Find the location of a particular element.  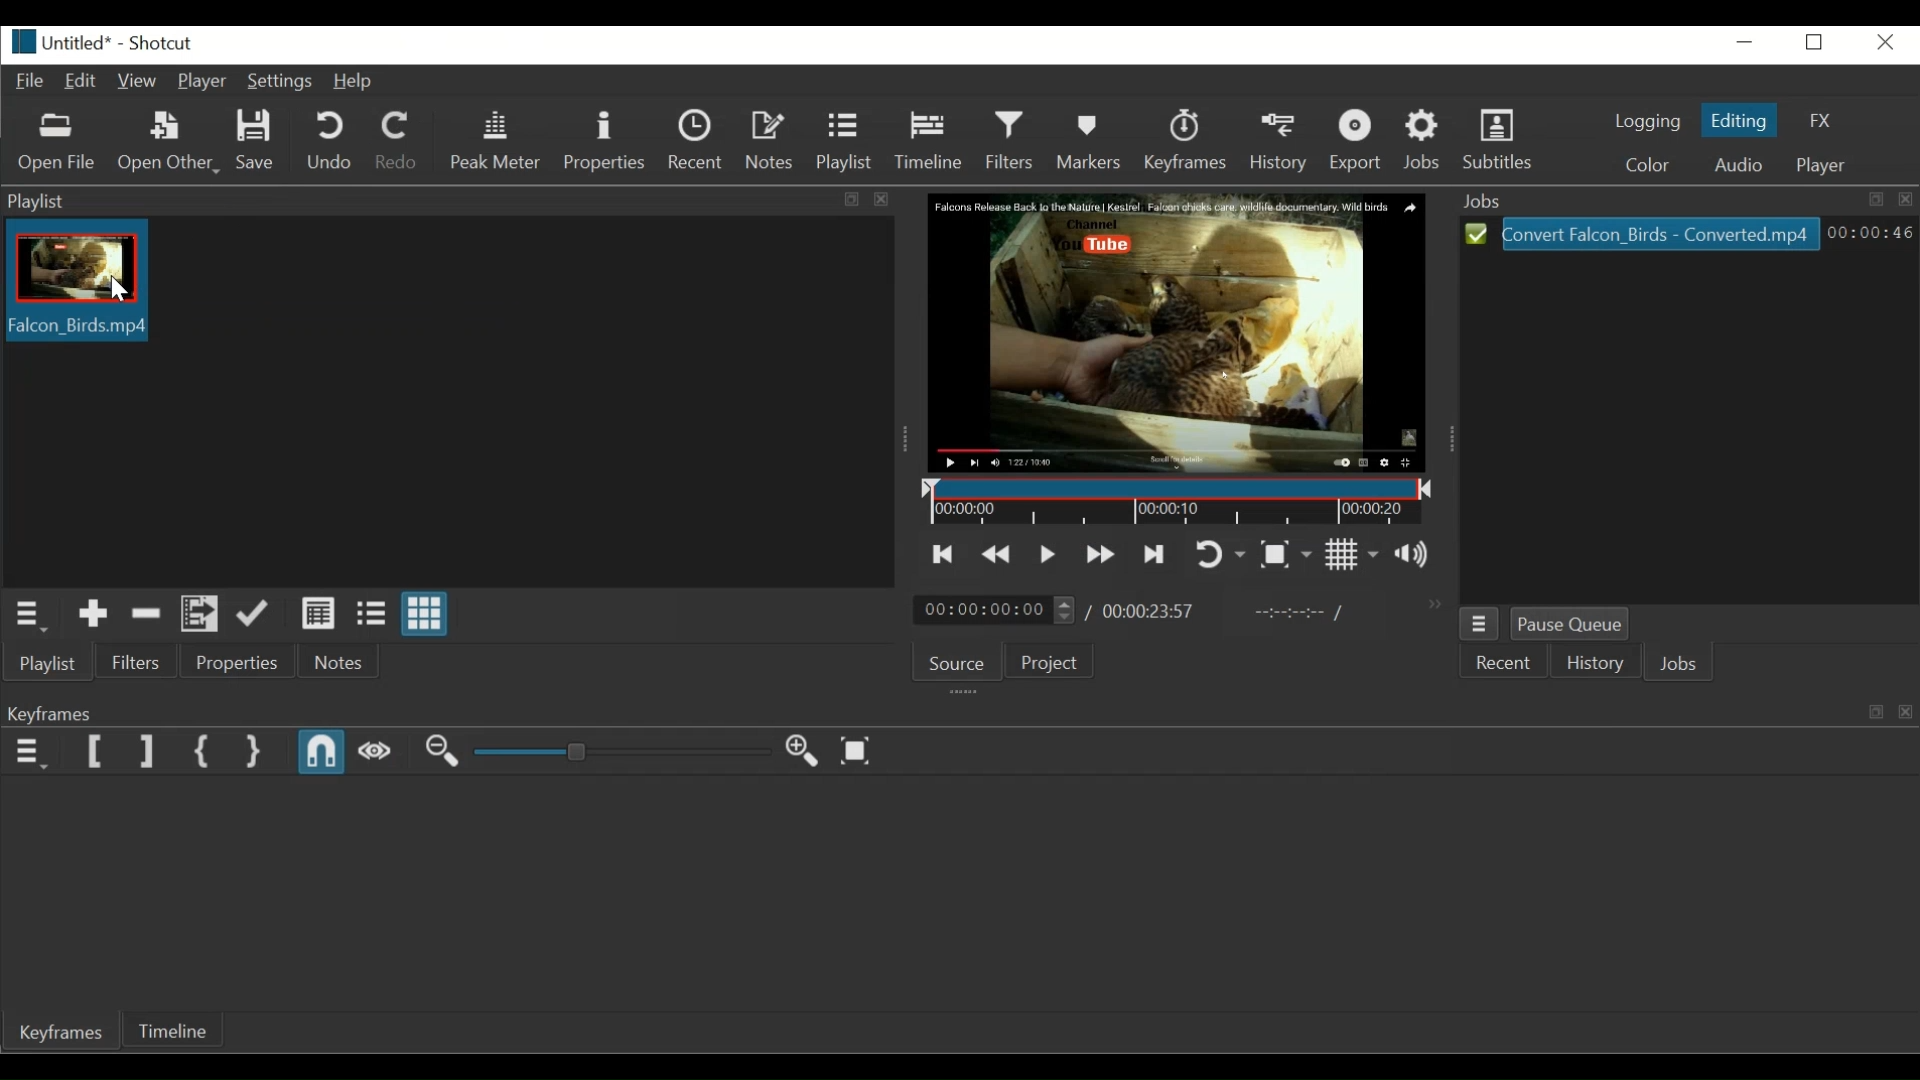

Peak meter is located at coordinates (495, 141).